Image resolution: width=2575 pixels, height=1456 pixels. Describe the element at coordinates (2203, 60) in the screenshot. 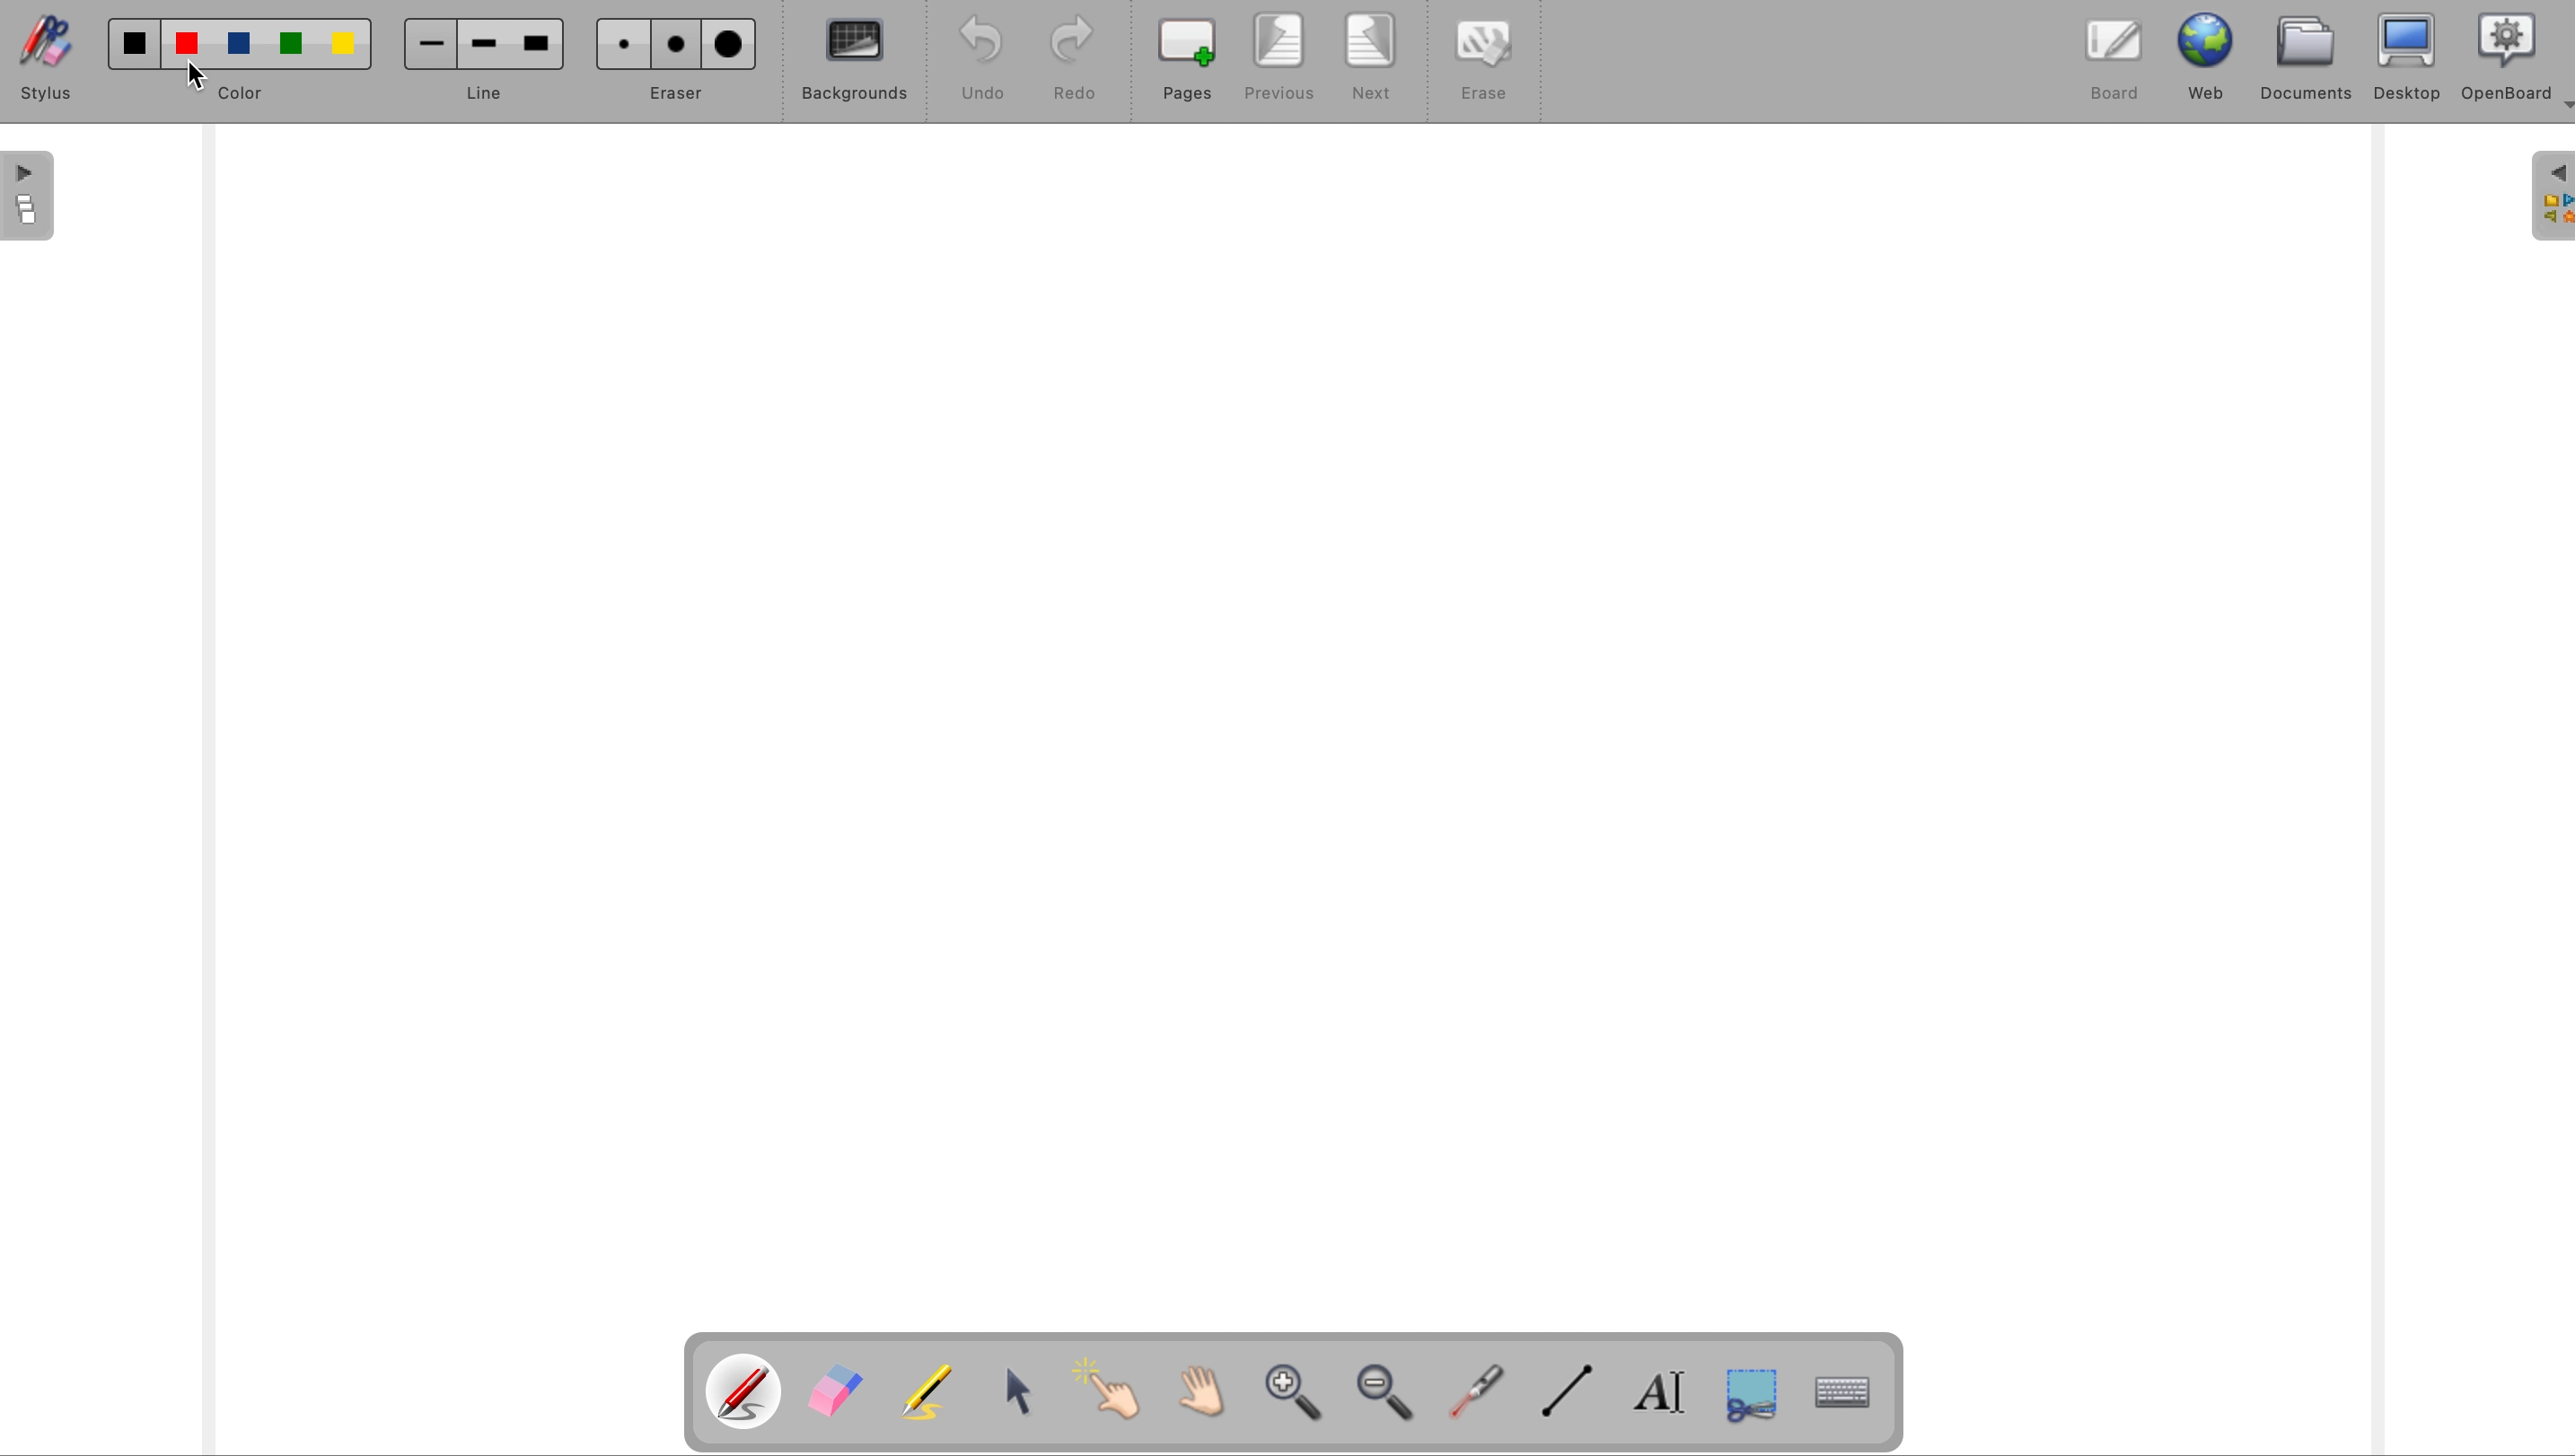

I see `web` at that location.